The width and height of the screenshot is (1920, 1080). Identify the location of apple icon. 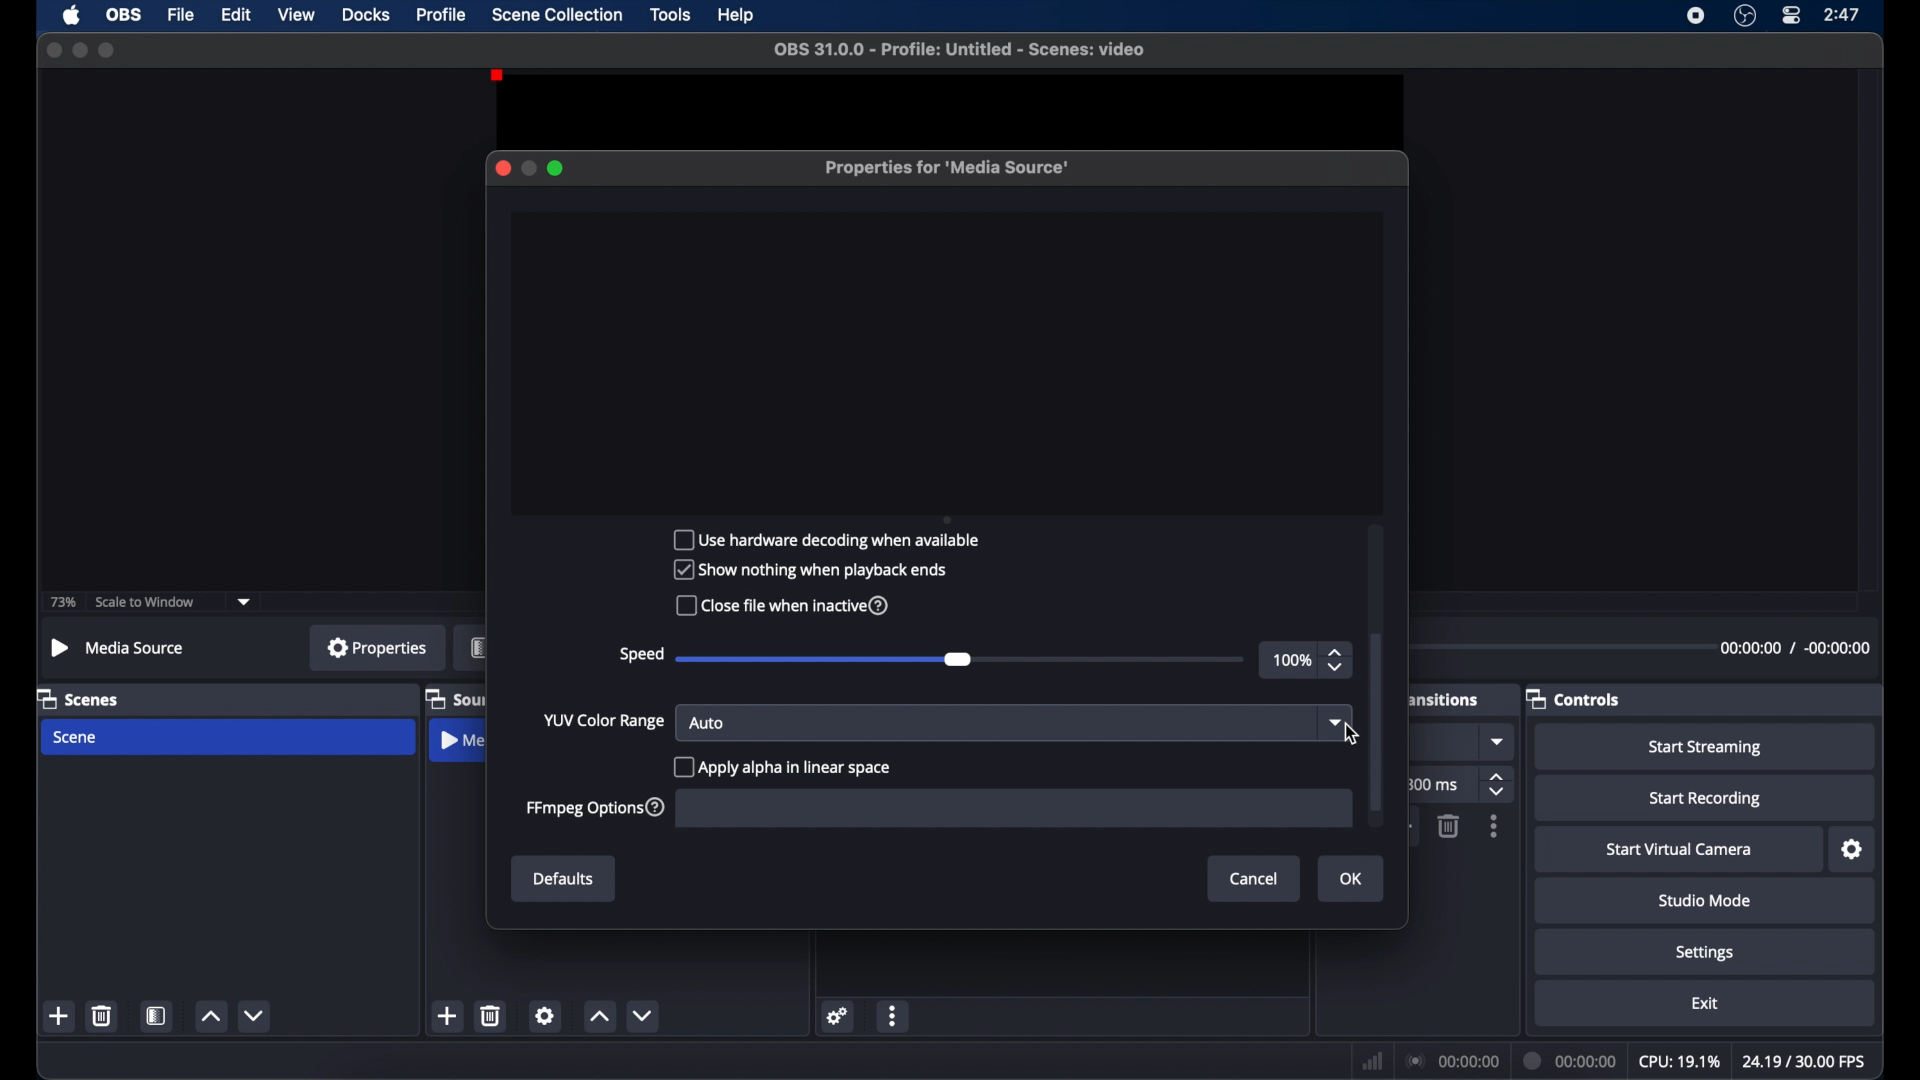
(72, 15).